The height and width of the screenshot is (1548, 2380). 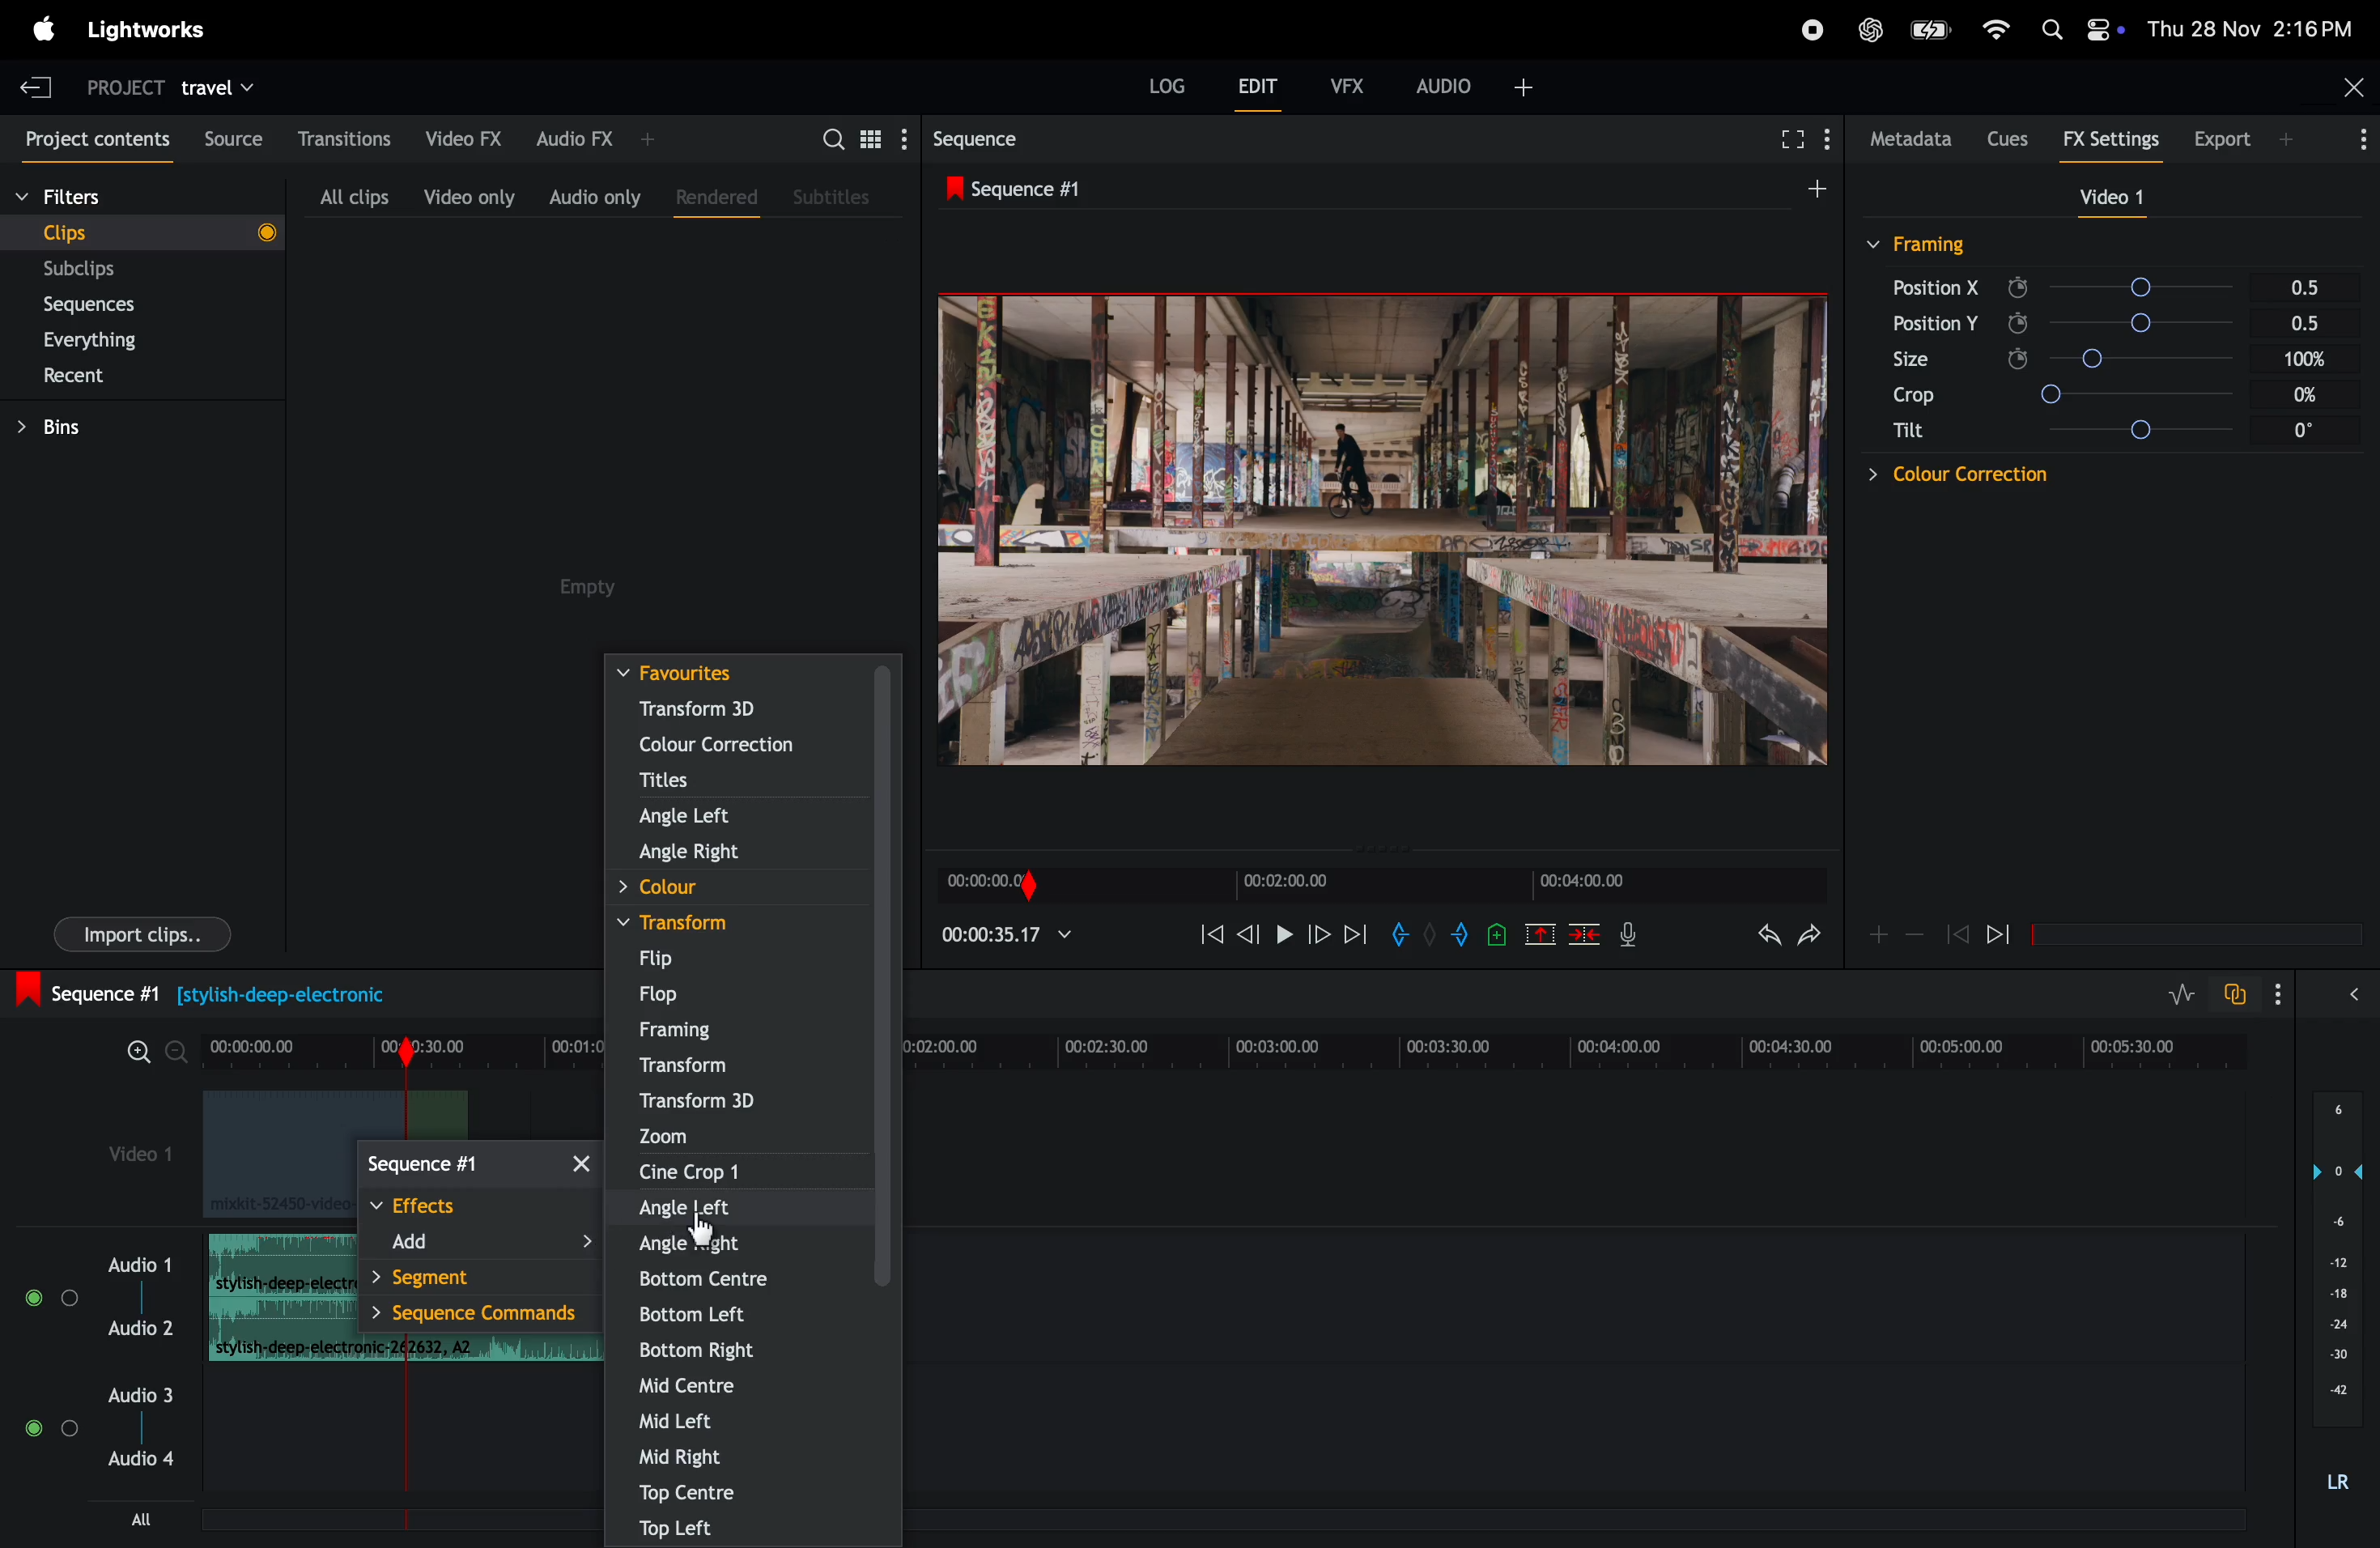 I want to click on jump to next key frame, so click(x=2015, y=935).